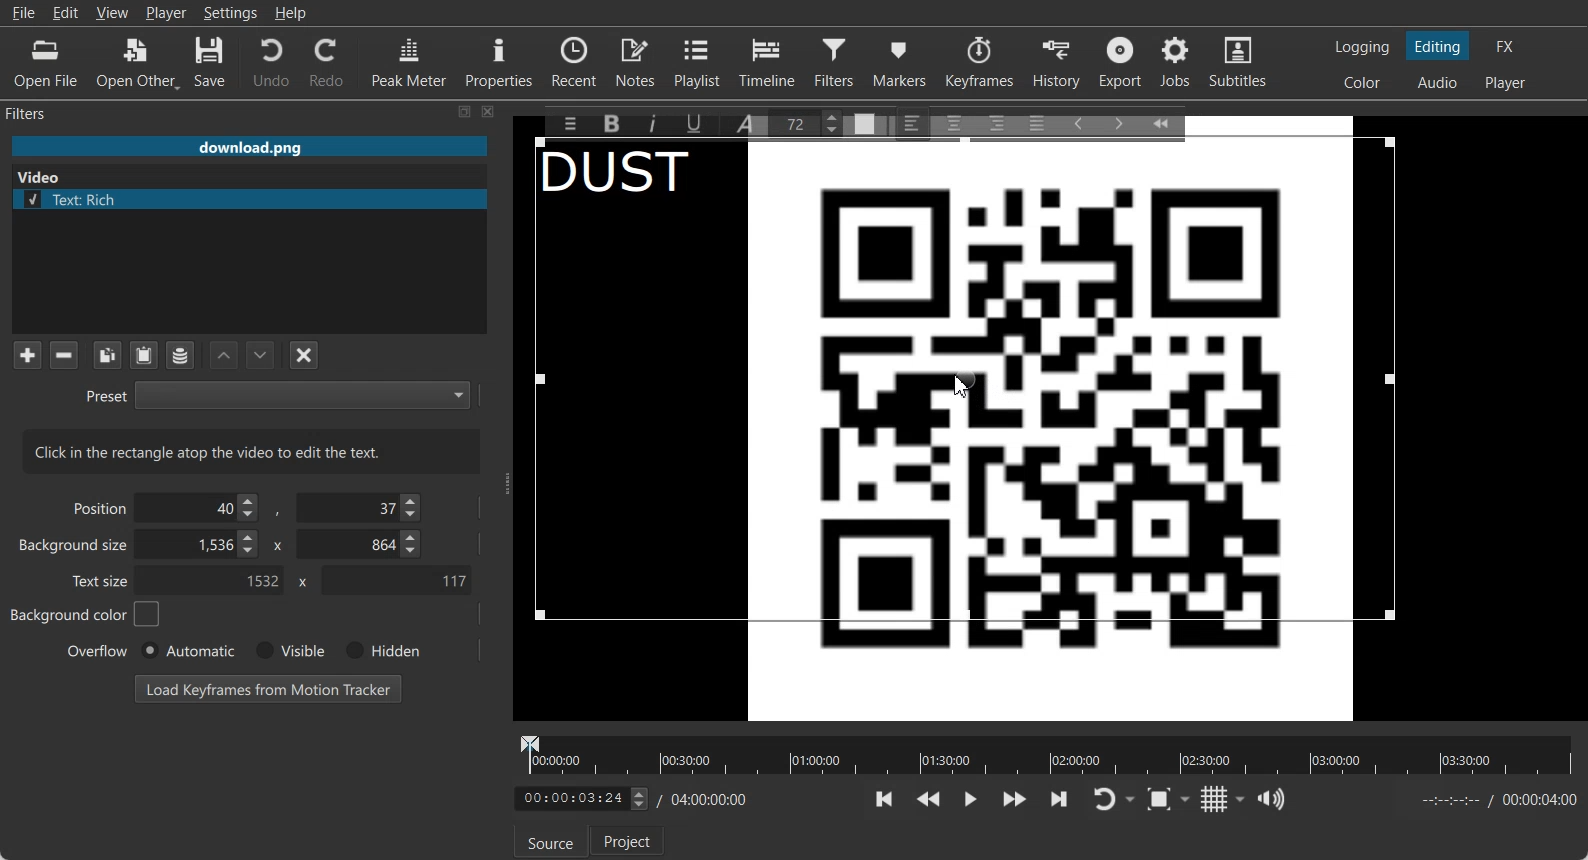 Image resolution: width=1588 pixels, height=860 pixels. Describe the element at coordinates (271, 61) in the screenshot. I see `Undo` at that location.